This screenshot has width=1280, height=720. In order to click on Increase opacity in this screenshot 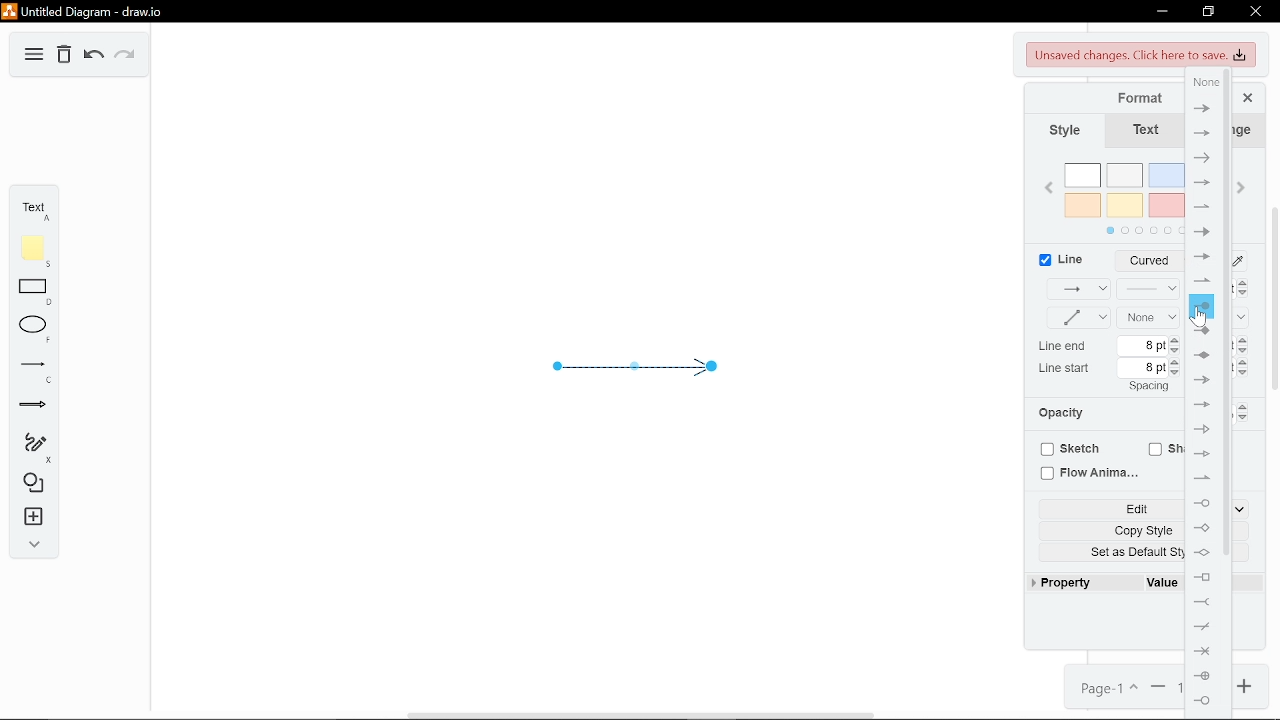, I will do `click(1244, 407)`.